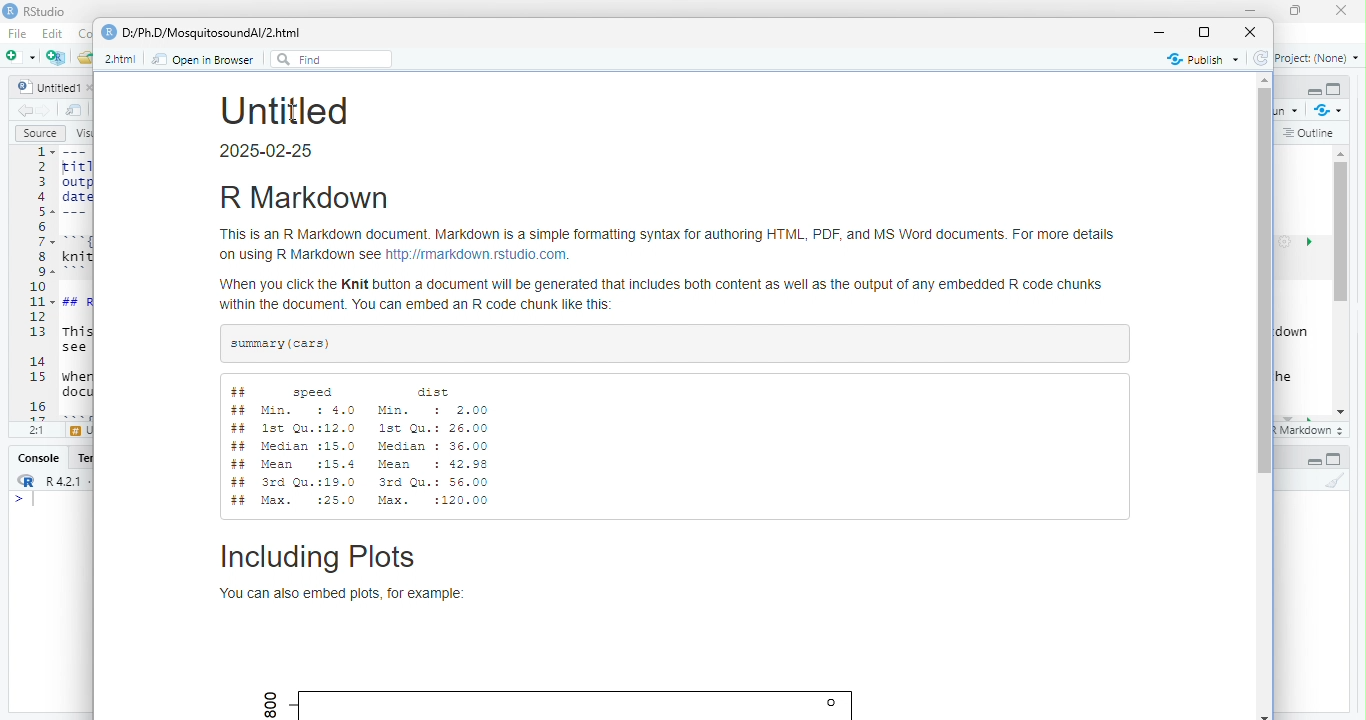 The image size is (1366, 720). I want to click on scrollbar, so click(1265, 280).